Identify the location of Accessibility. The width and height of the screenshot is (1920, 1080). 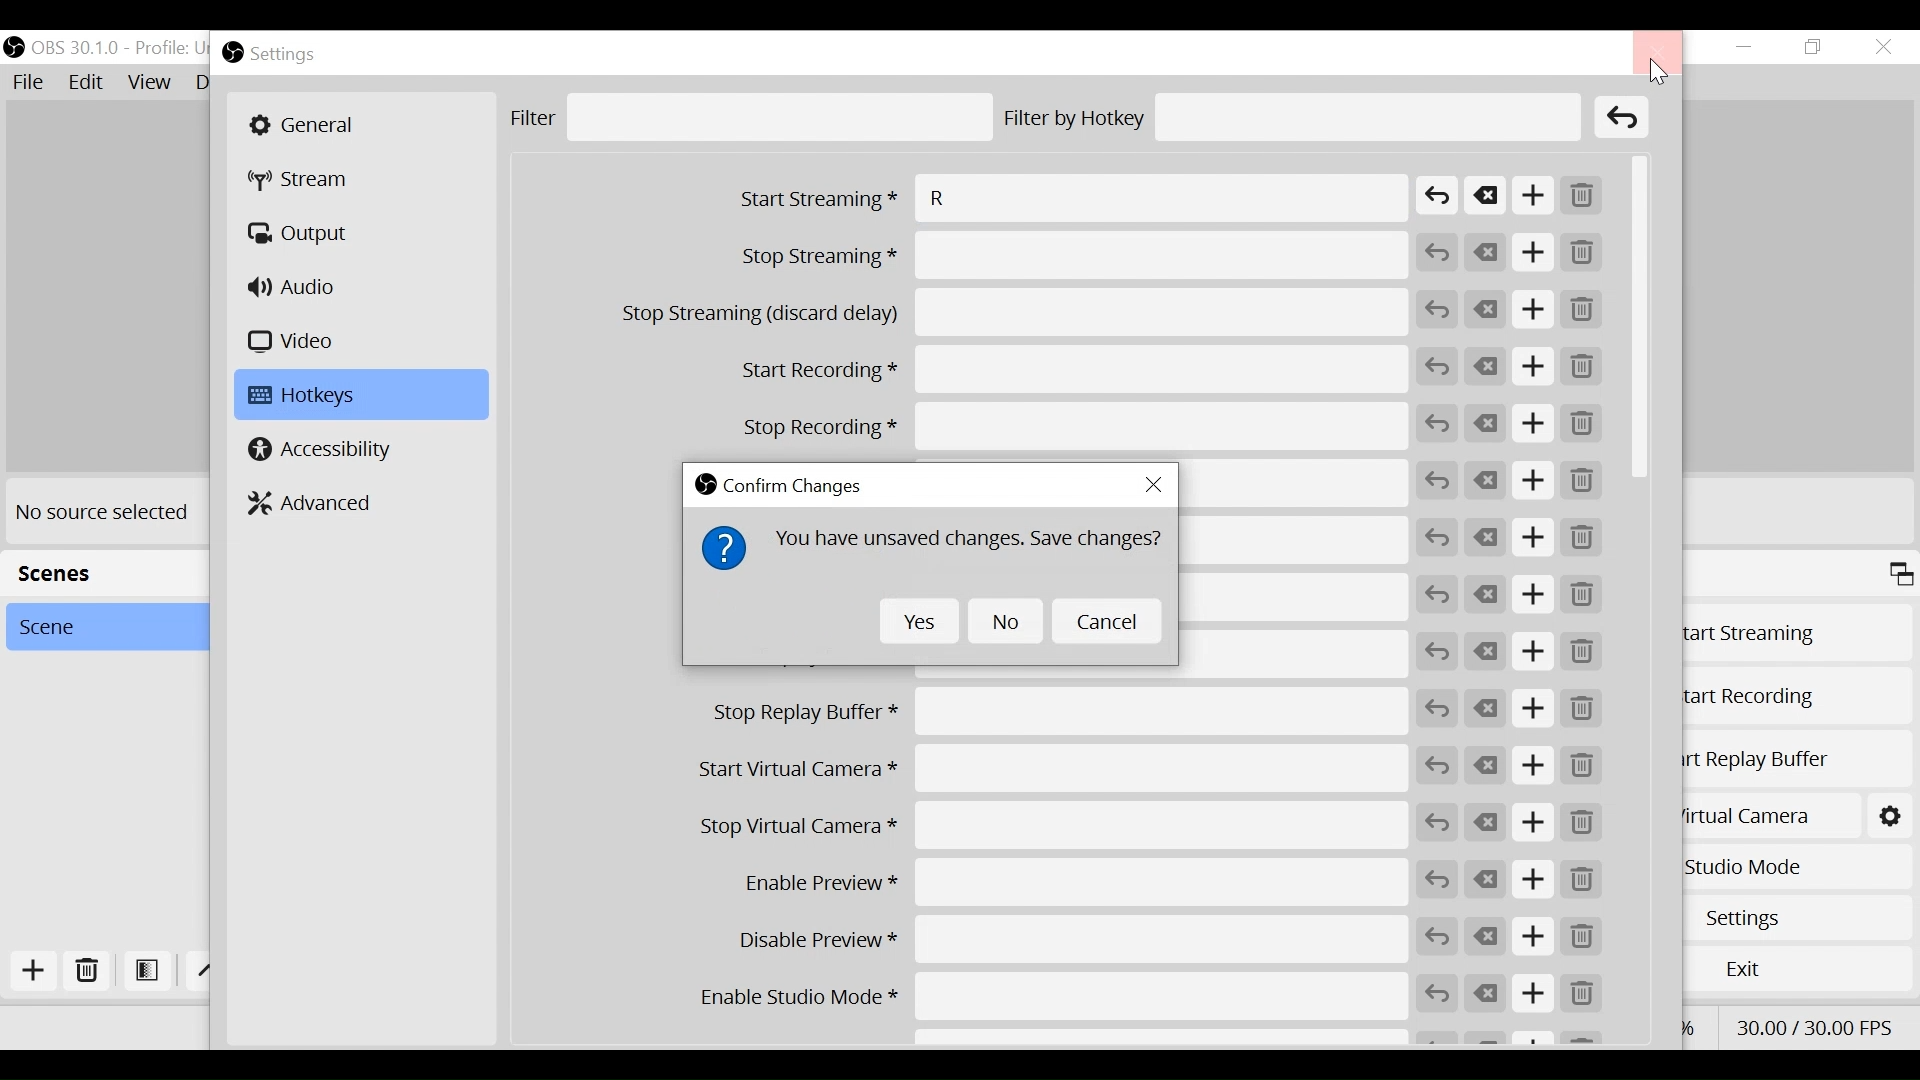
(322, 450).